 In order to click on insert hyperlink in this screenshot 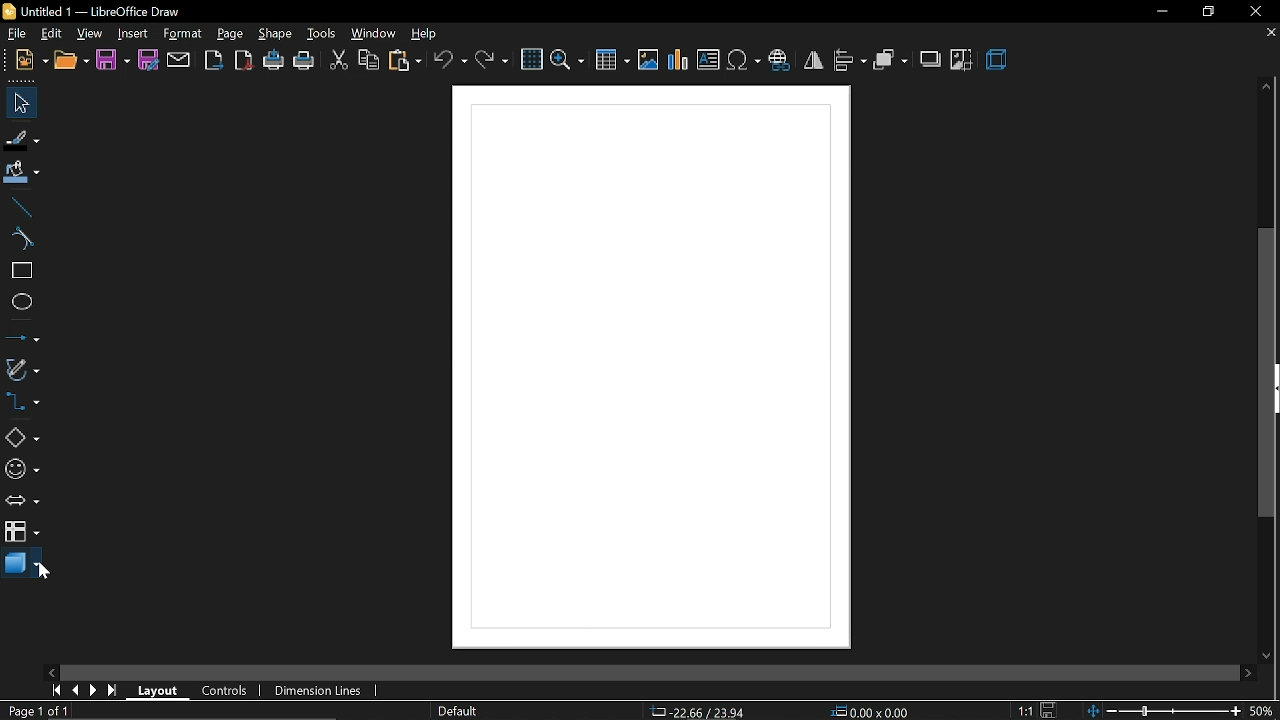, I will do `click(782, 60)`.